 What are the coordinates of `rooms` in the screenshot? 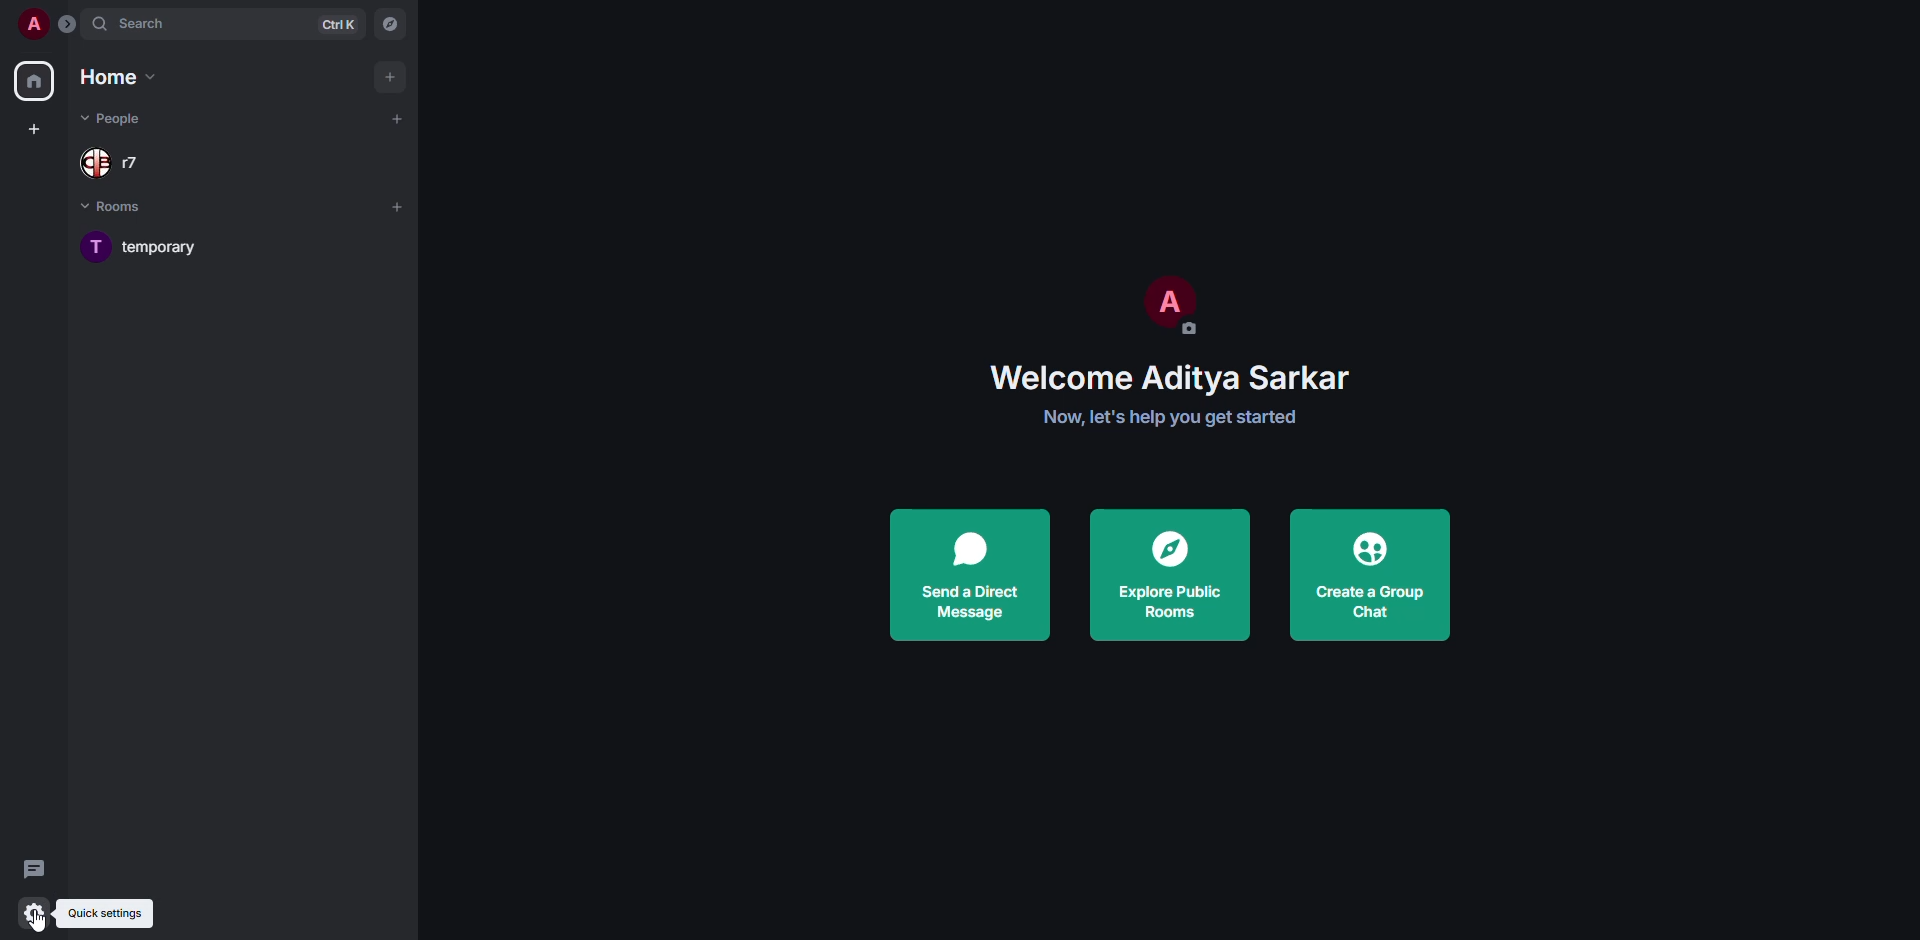 It's located at (124, 209).